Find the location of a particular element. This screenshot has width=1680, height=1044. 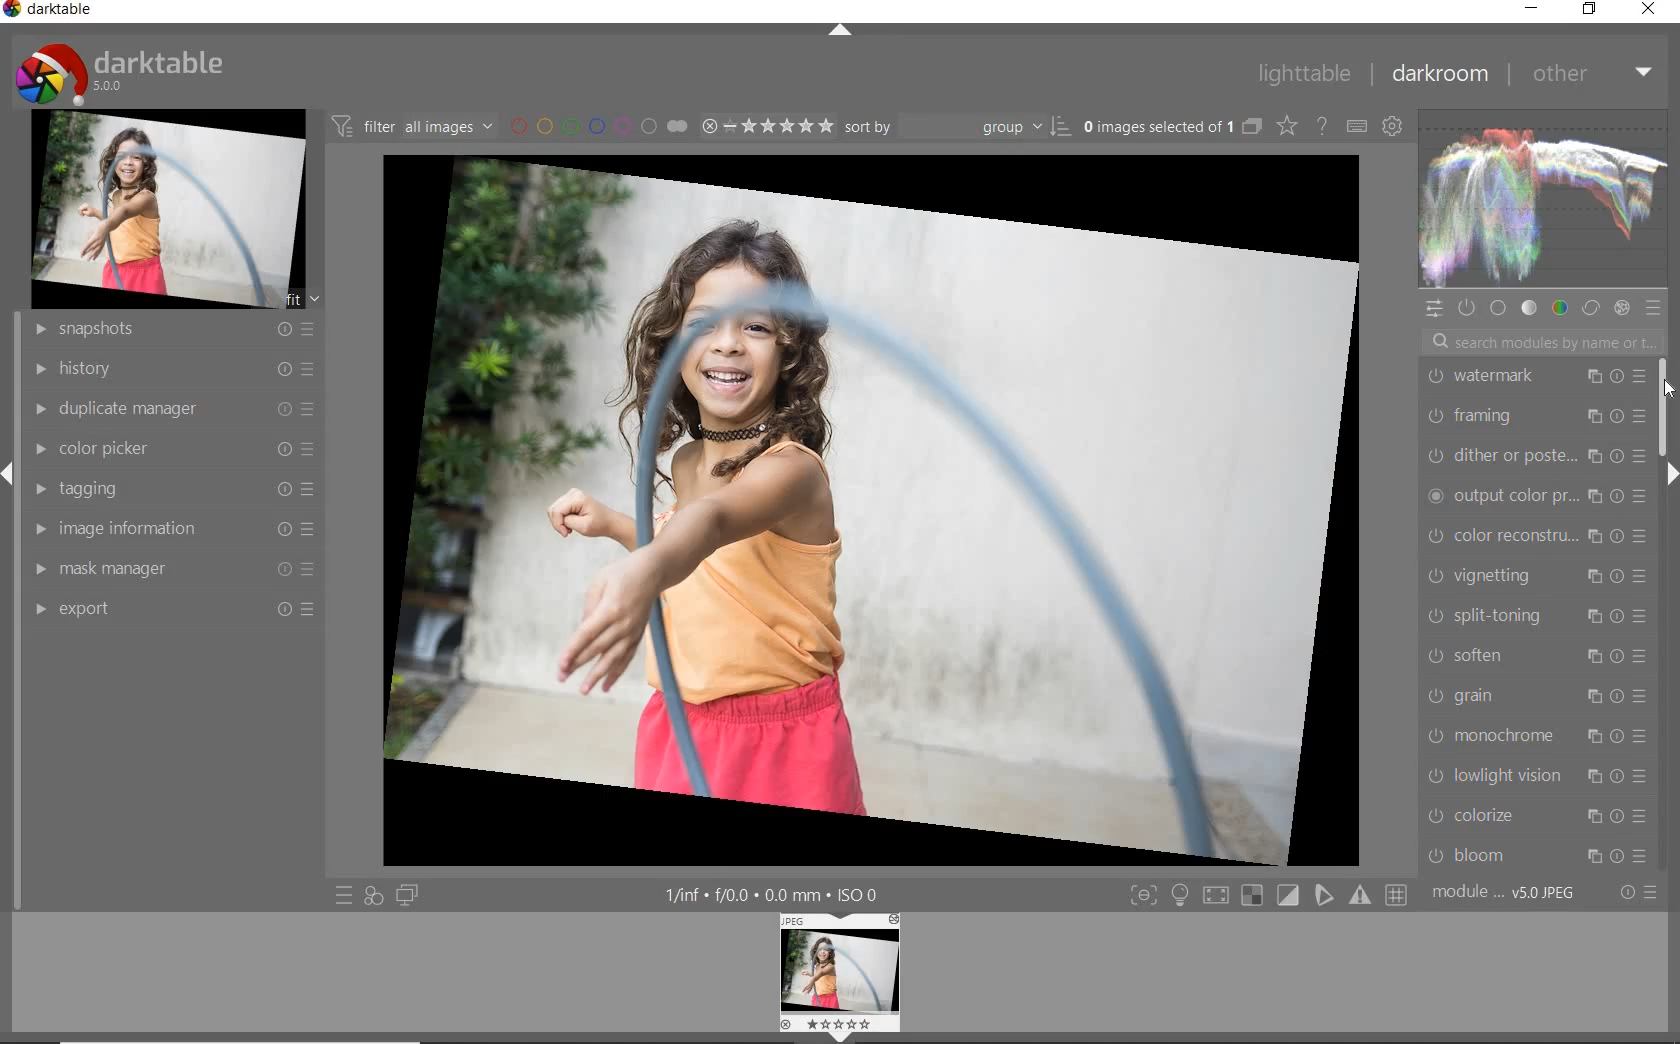

system logo & name is located at coordinates (124, 73).